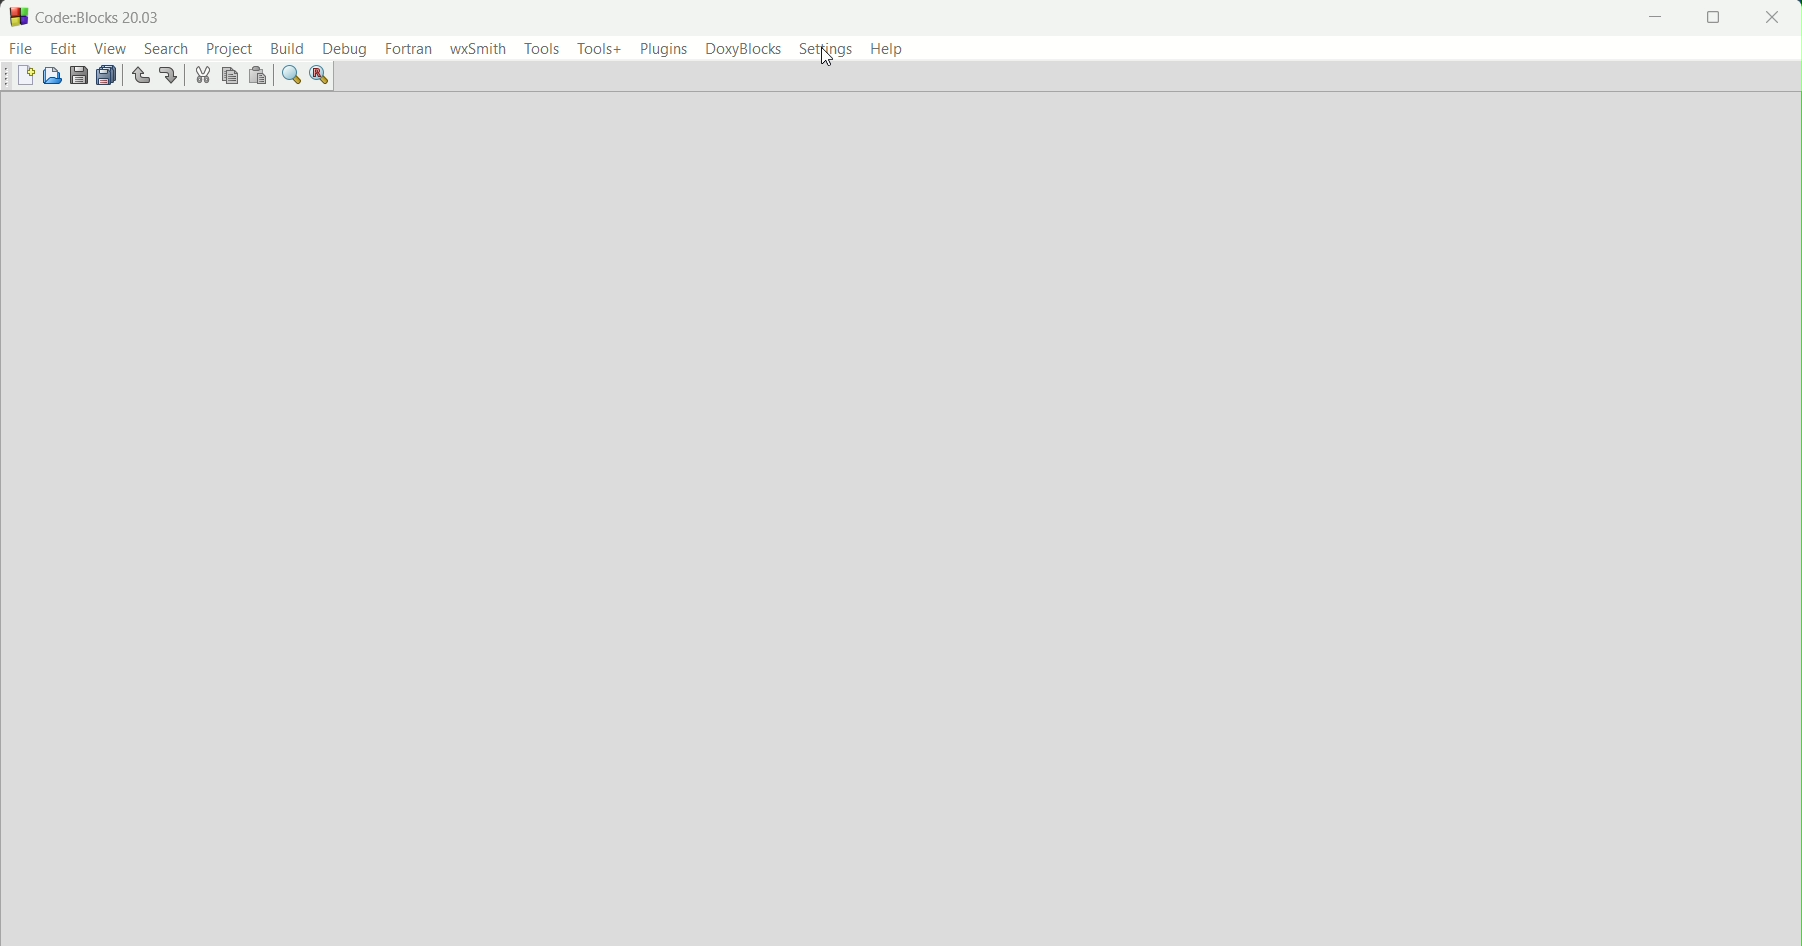 This screenshot has width=1802, height=946. I want to click on view, so click(111, 49).